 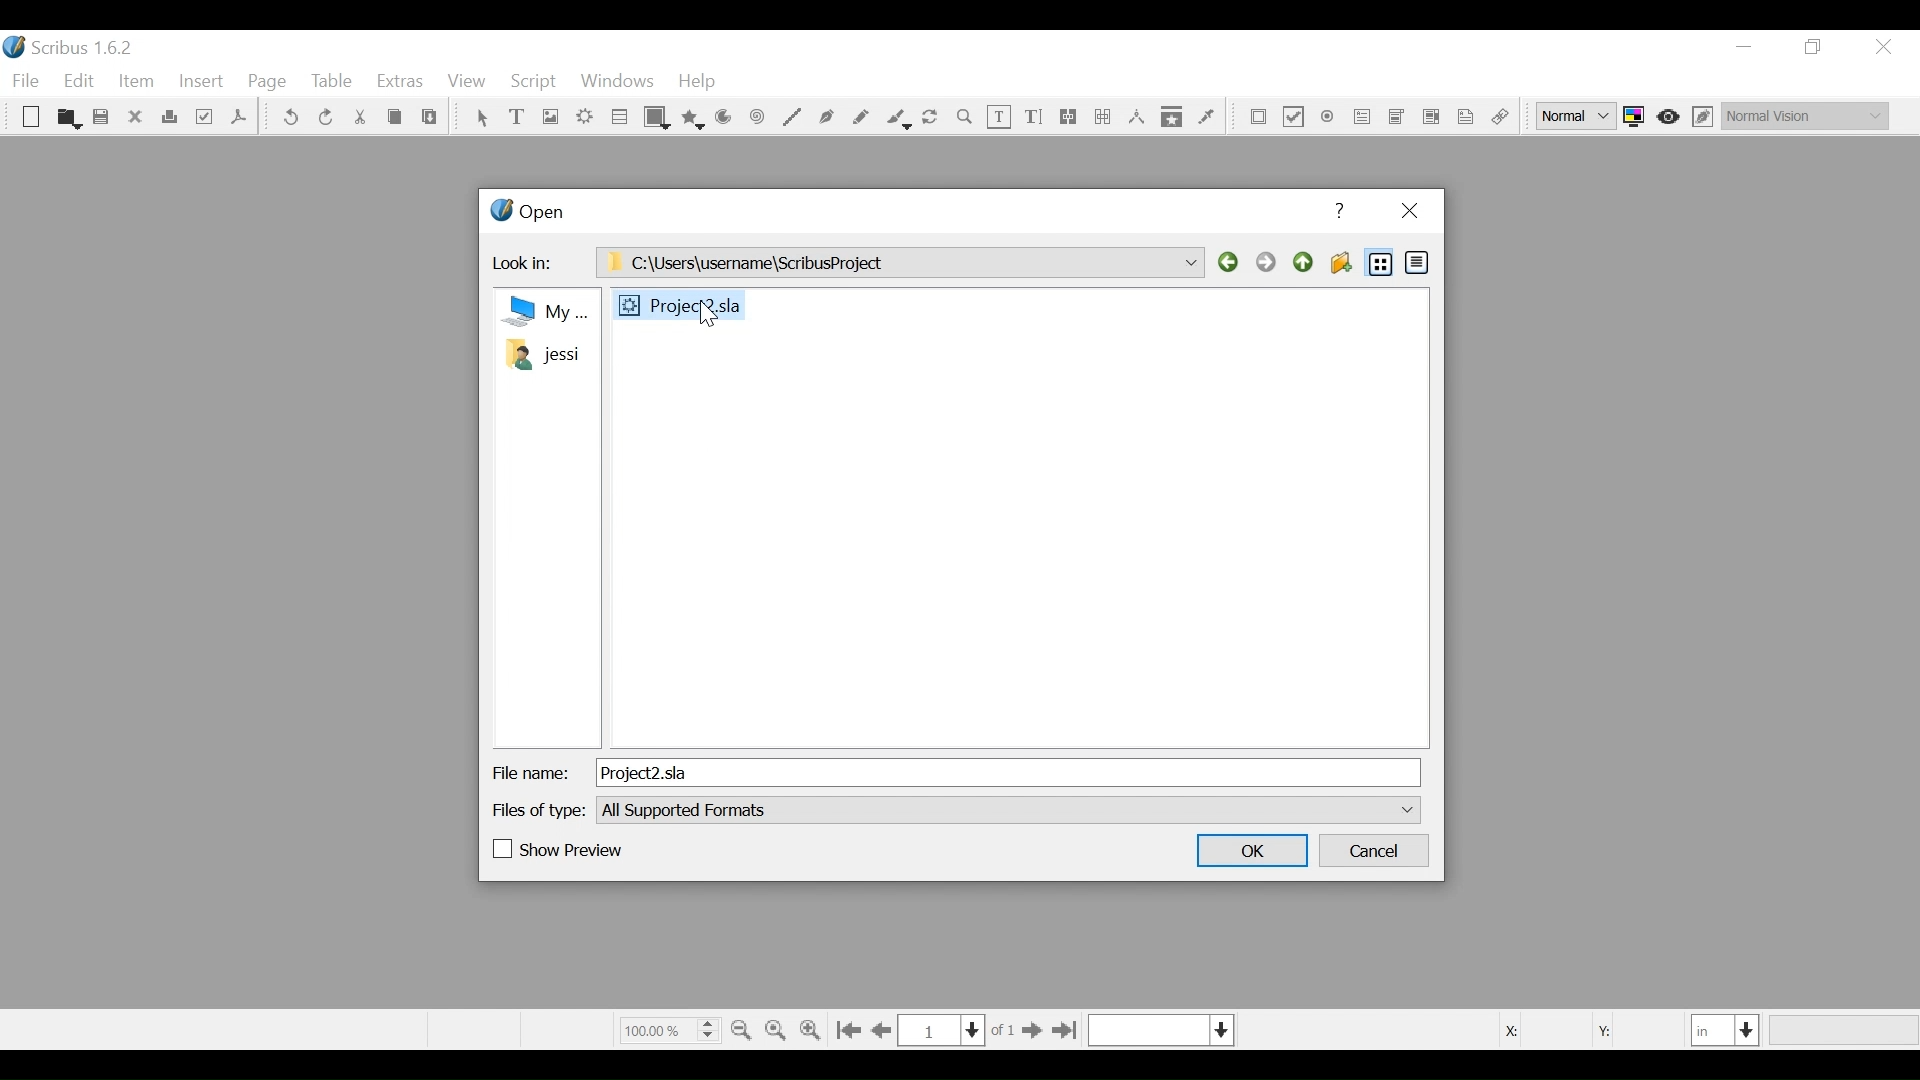 What do you see at coordinates (941, 1030) in the screenshot?
I see `Current Page` at bounding box center [941, 1030].